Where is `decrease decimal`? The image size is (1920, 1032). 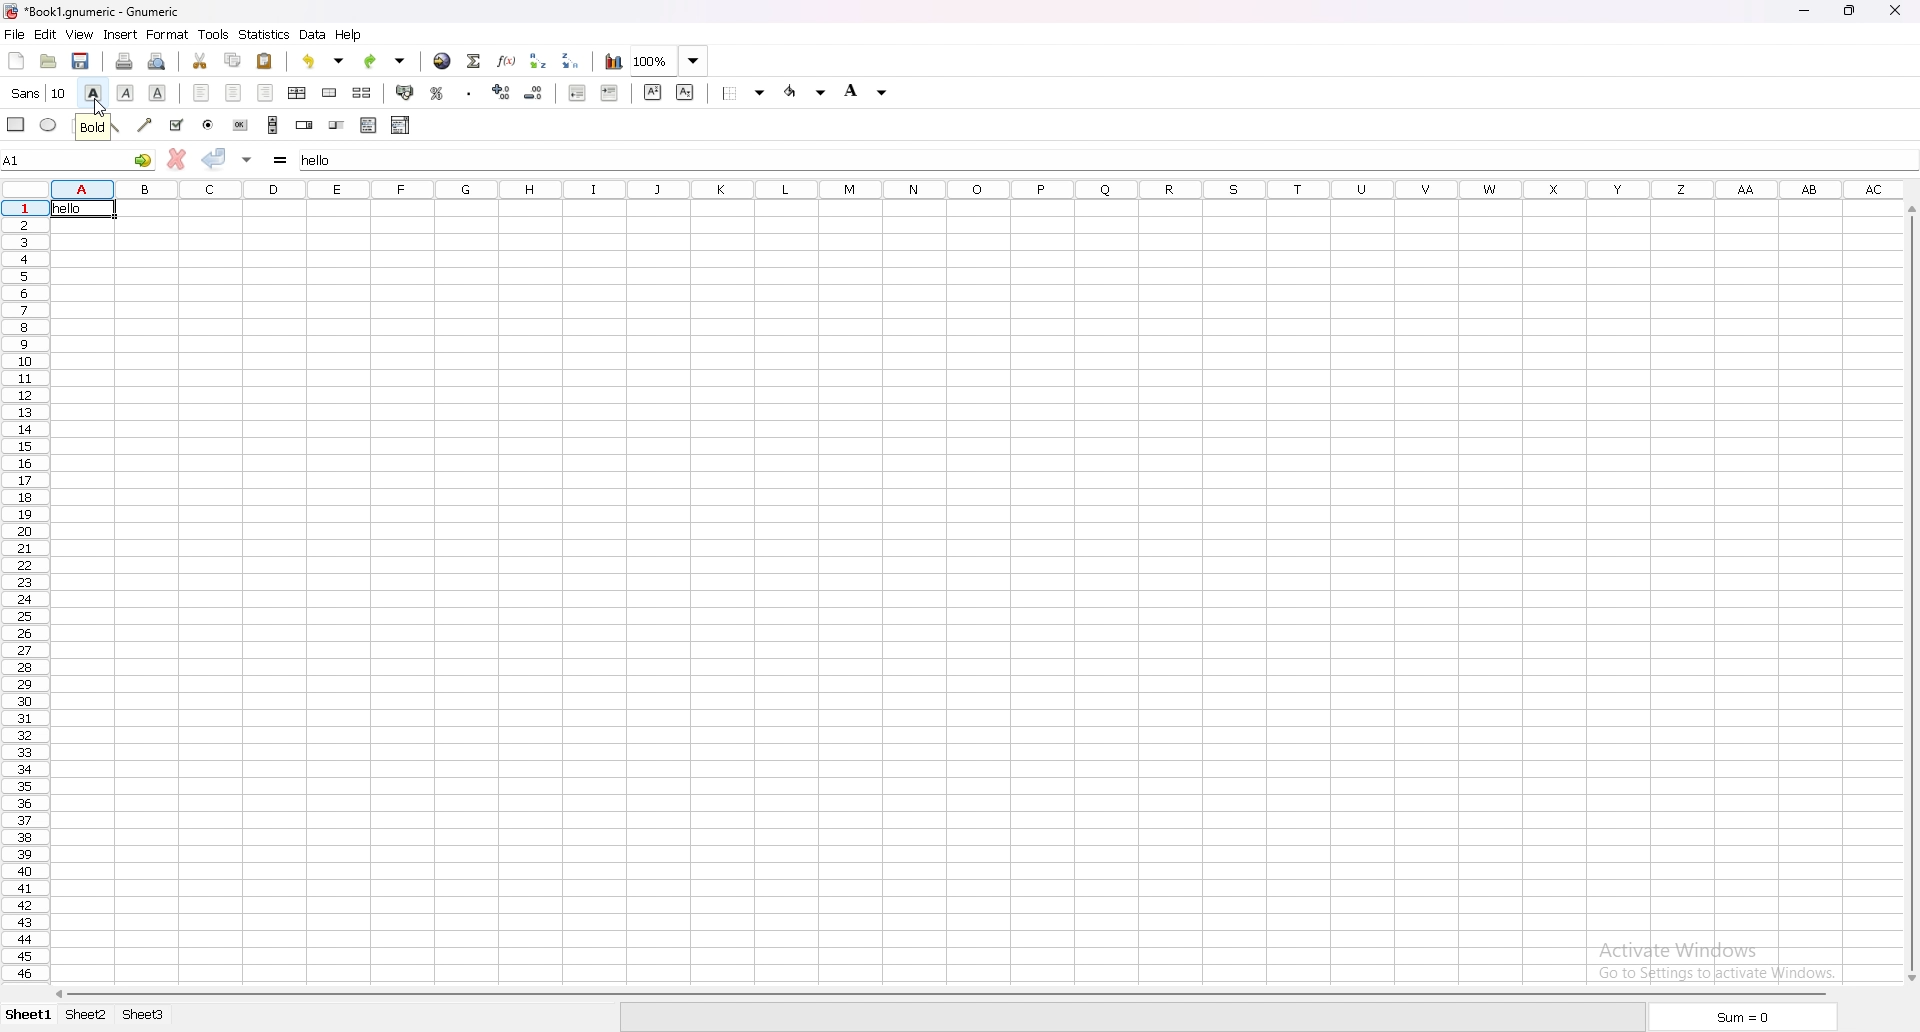
decrease decimal is located at coordinates (533, 93).